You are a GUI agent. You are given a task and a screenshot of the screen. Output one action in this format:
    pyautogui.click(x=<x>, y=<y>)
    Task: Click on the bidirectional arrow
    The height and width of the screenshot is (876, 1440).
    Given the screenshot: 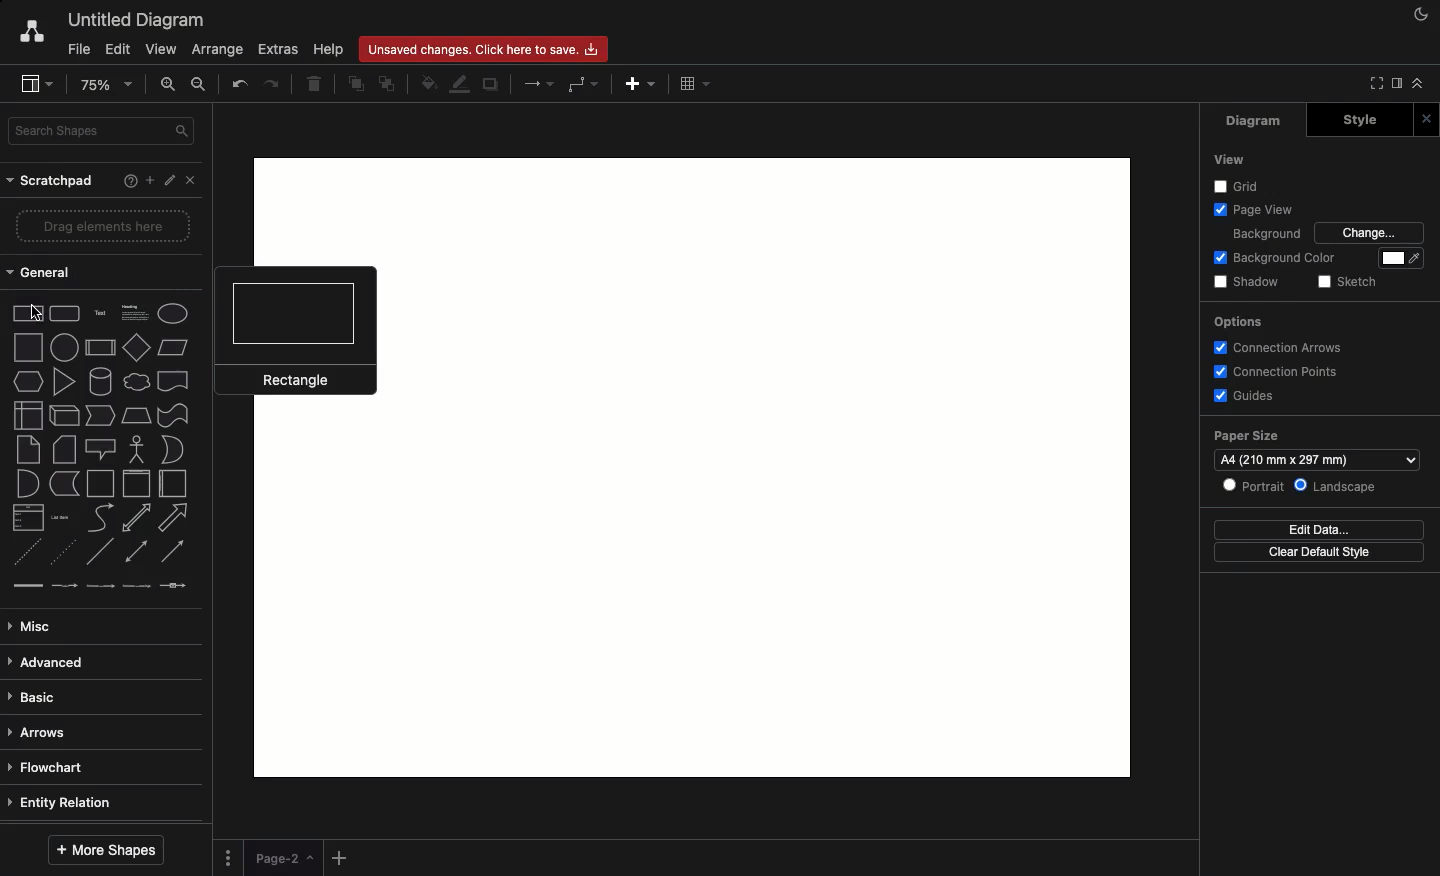 What is the action you would take?
    pyautogui.click(x=137, y=519)
    